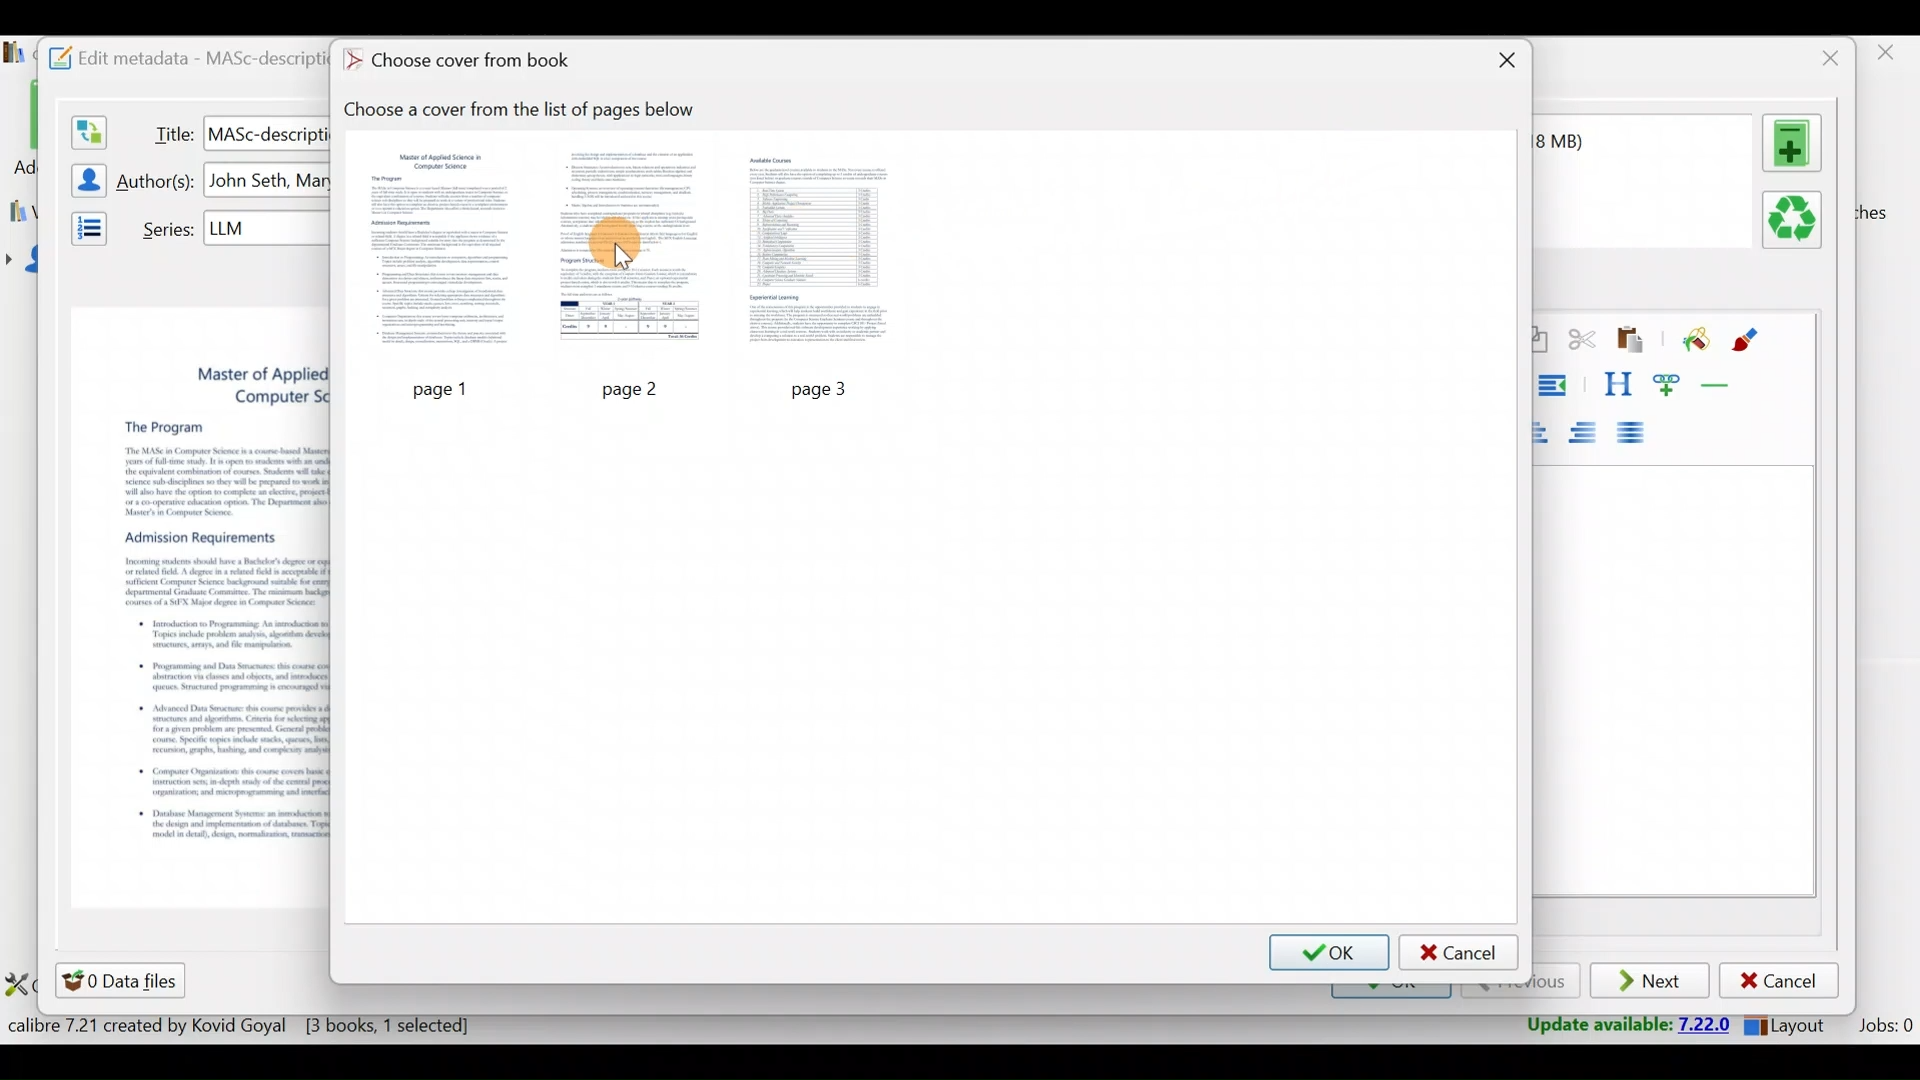  I want to click on Background colour, so click(1693, 341).